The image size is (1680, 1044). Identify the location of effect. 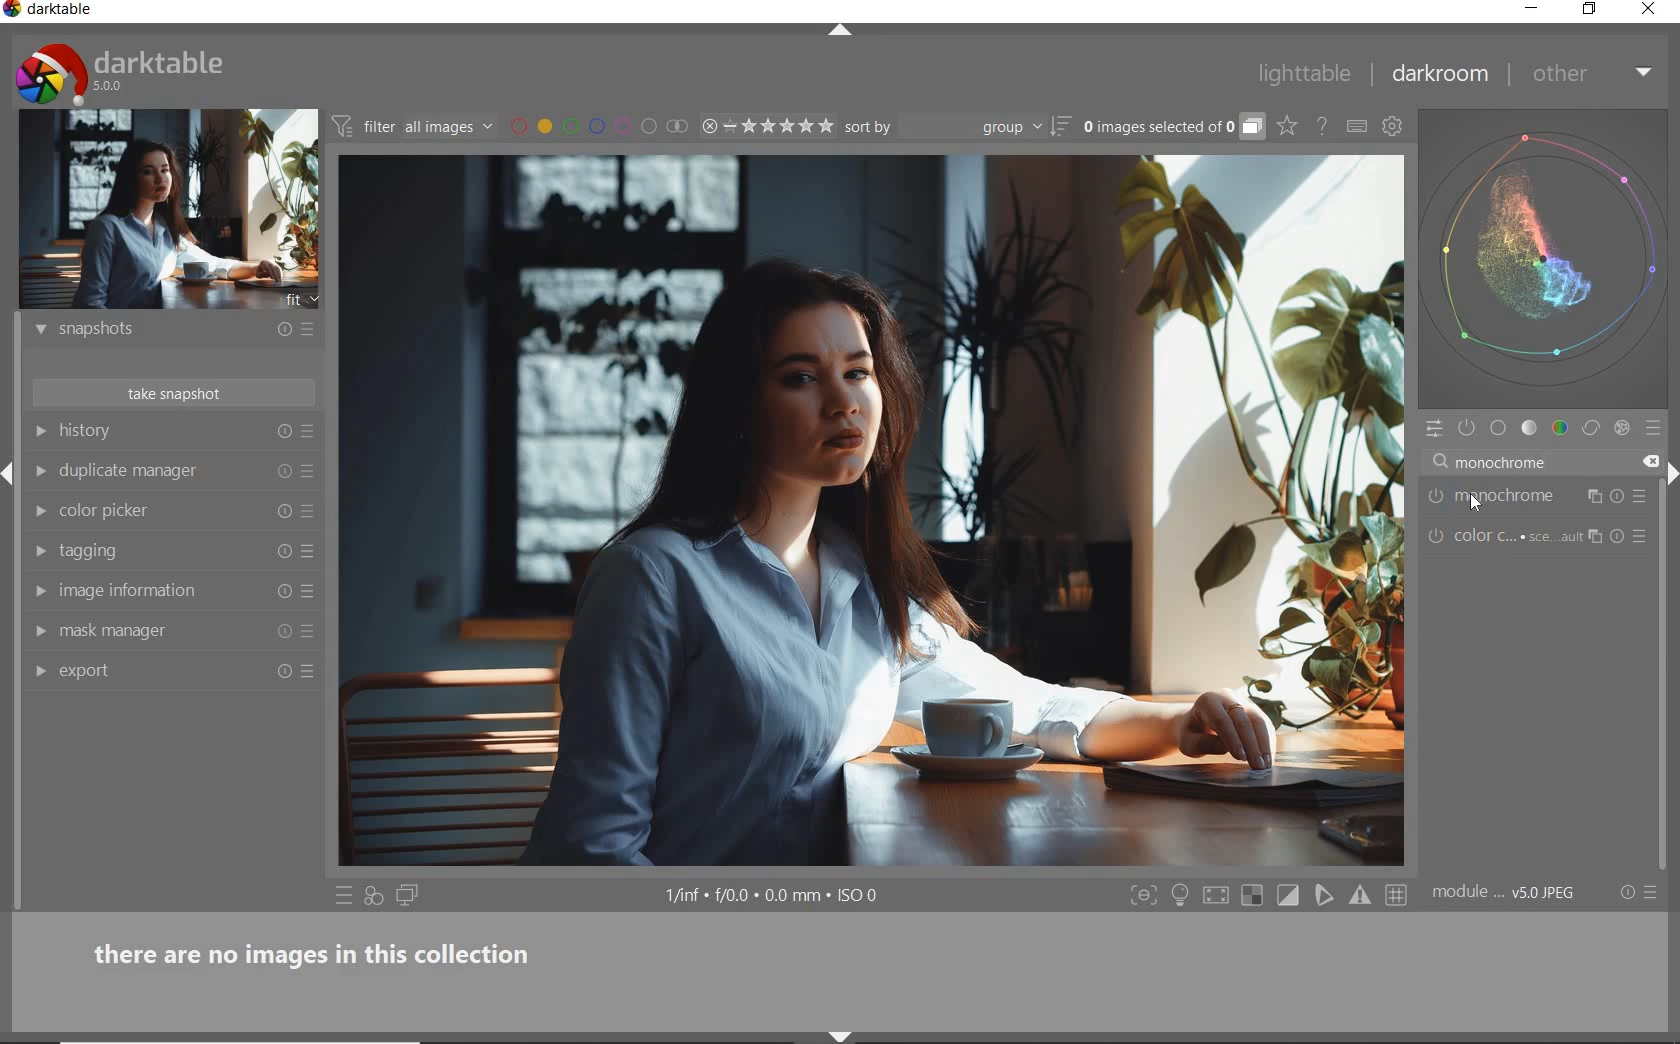
(1622, 430).